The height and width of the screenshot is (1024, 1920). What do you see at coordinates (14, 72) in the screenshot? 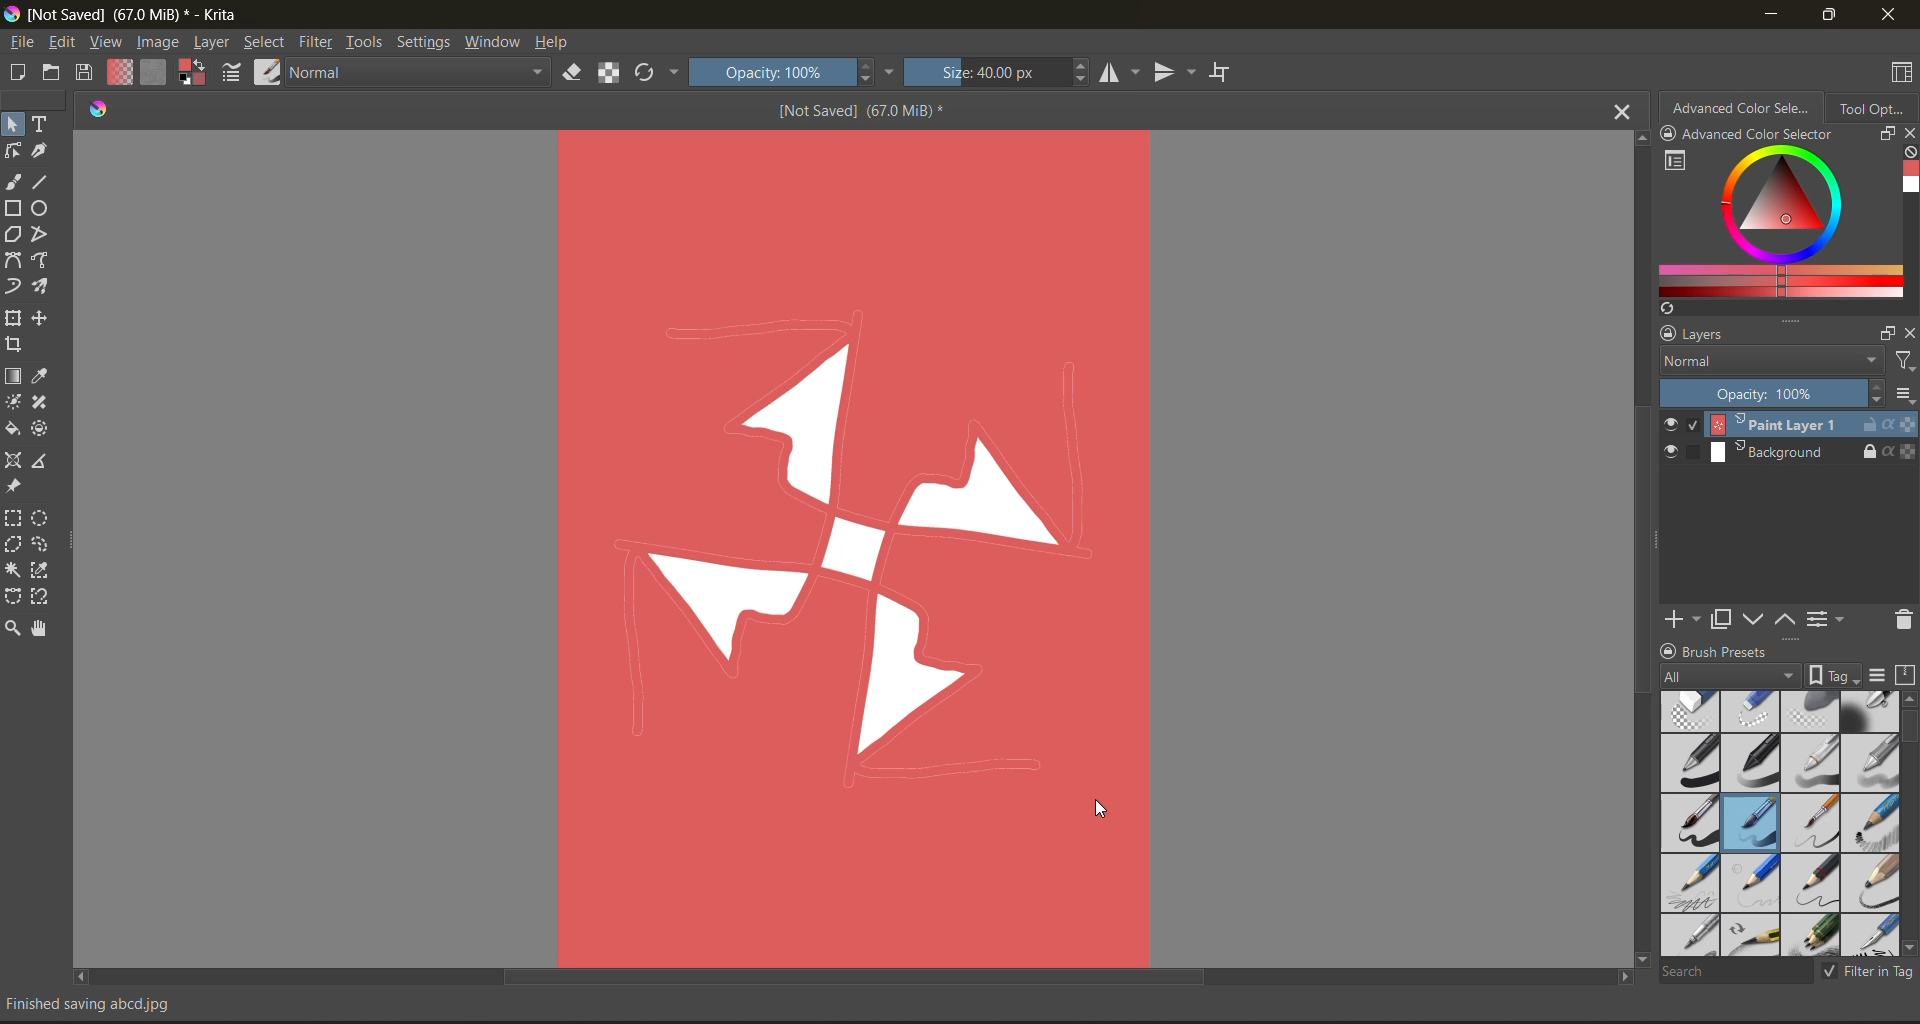
I see `create` at bounding box center [14, 72].